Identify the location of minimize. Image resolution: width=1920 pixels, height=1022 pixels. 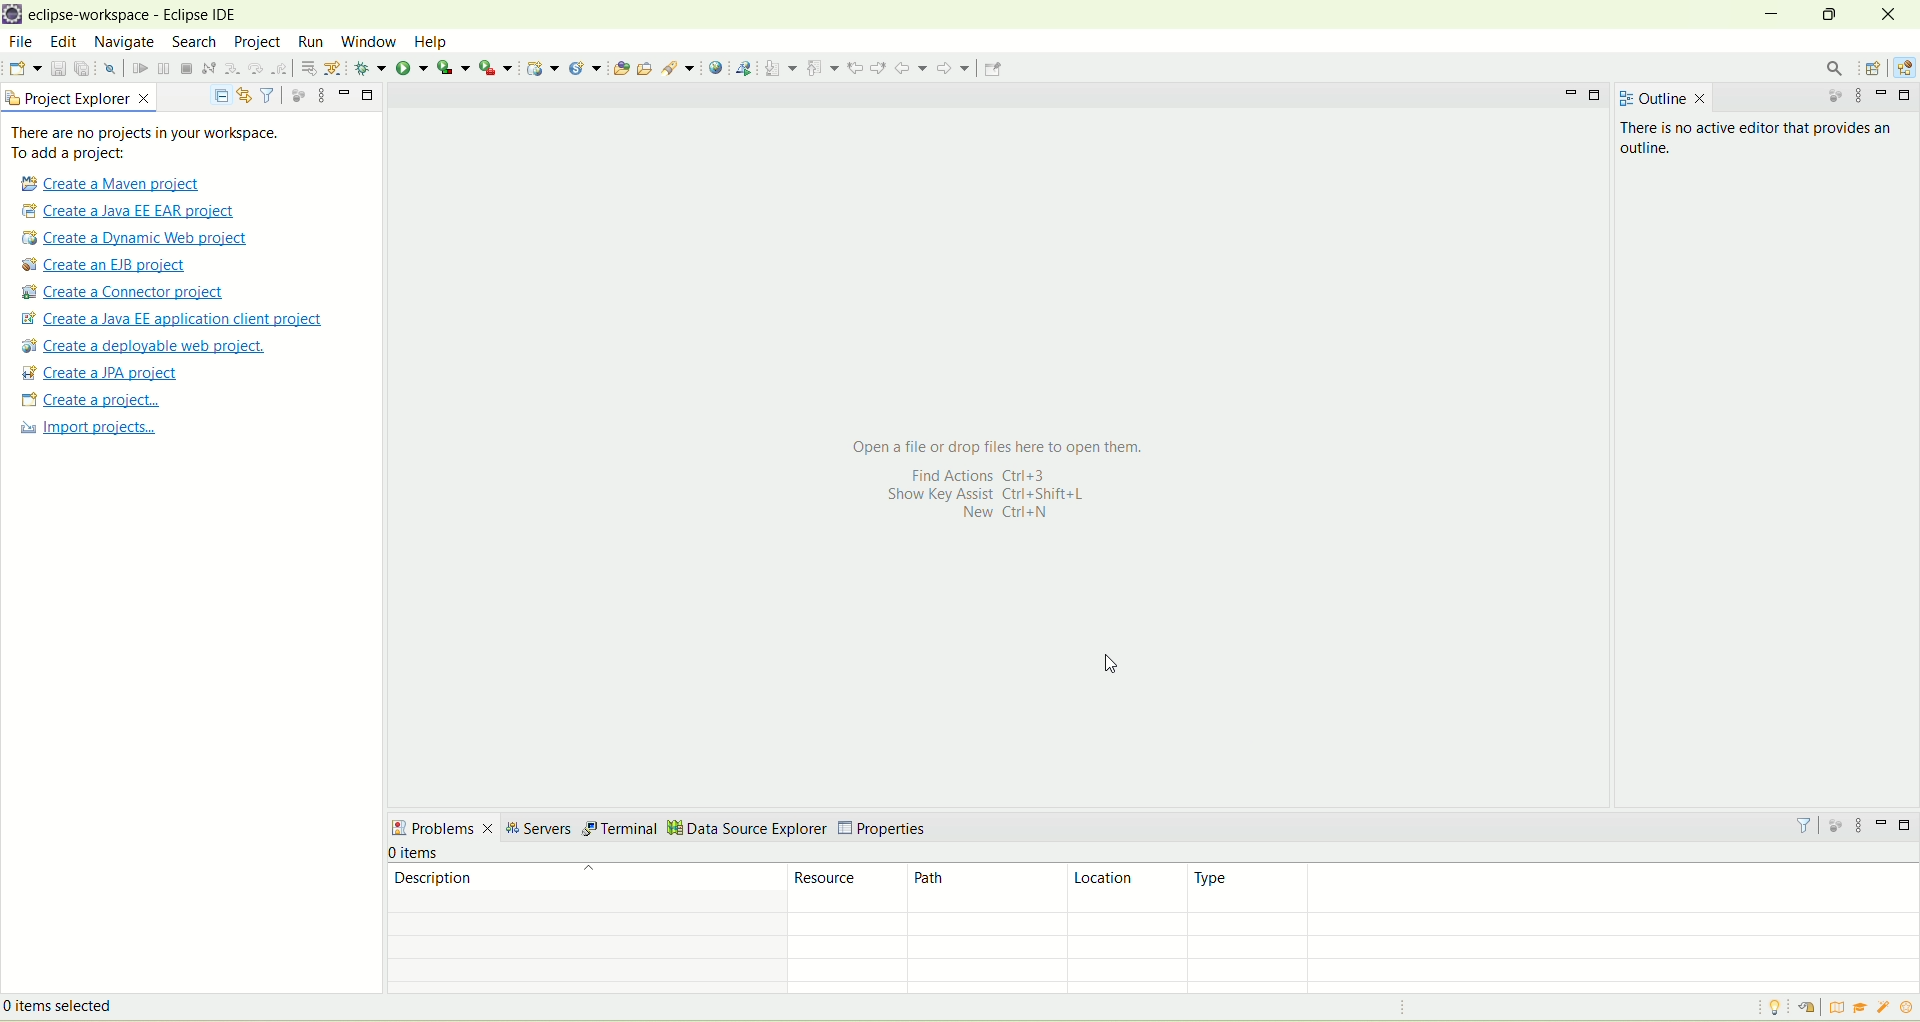
(1885, 96).